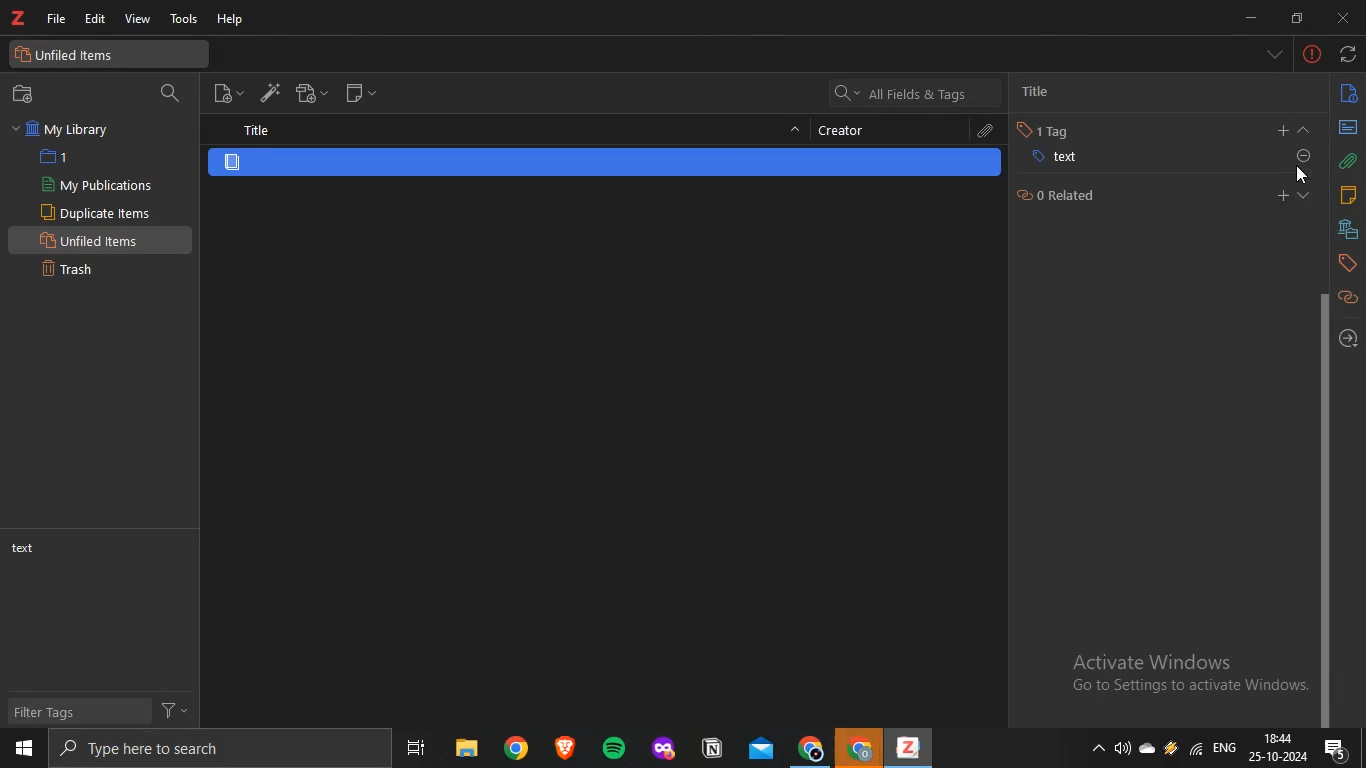 The image size is (1366, 768). What do you see at coordinates (138, 18) in the screenshot?
I see `view` at bounding box center [138, 18].